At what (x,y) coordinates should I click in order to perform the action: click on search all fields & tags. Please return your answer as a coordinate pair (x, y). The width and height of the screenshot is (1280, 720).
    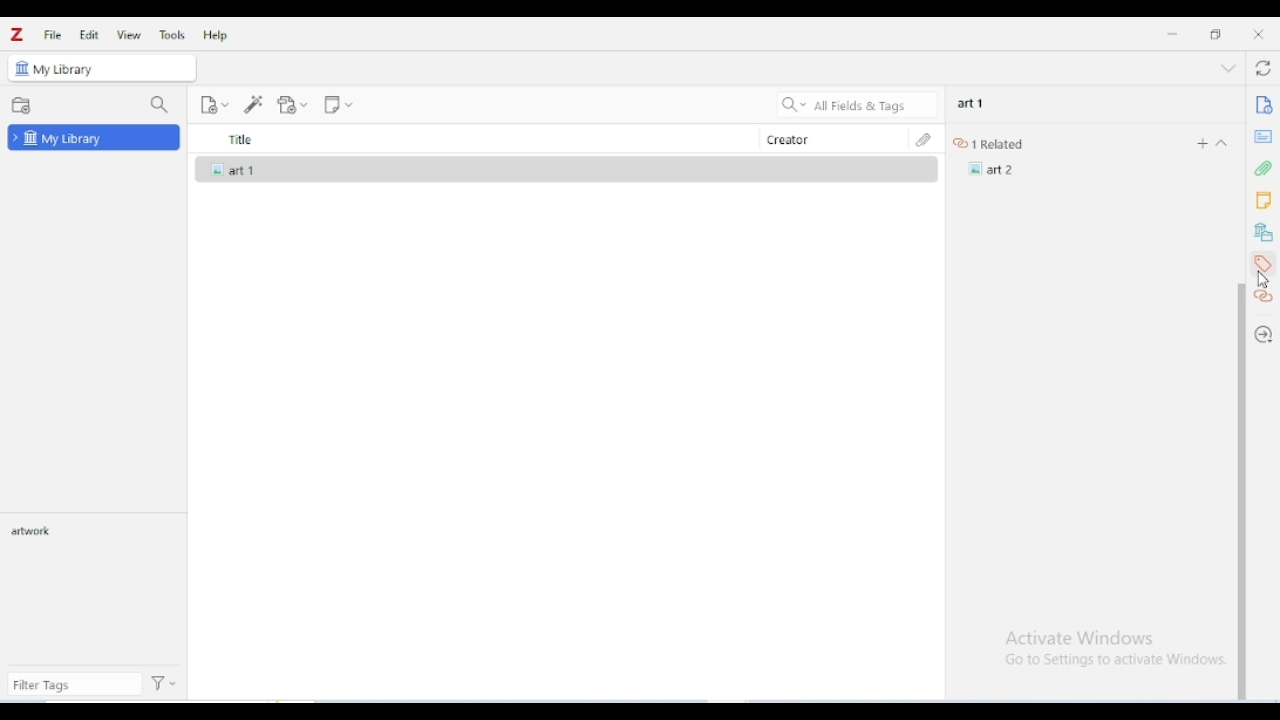
    Looking at the image, I should click on (854, 105).